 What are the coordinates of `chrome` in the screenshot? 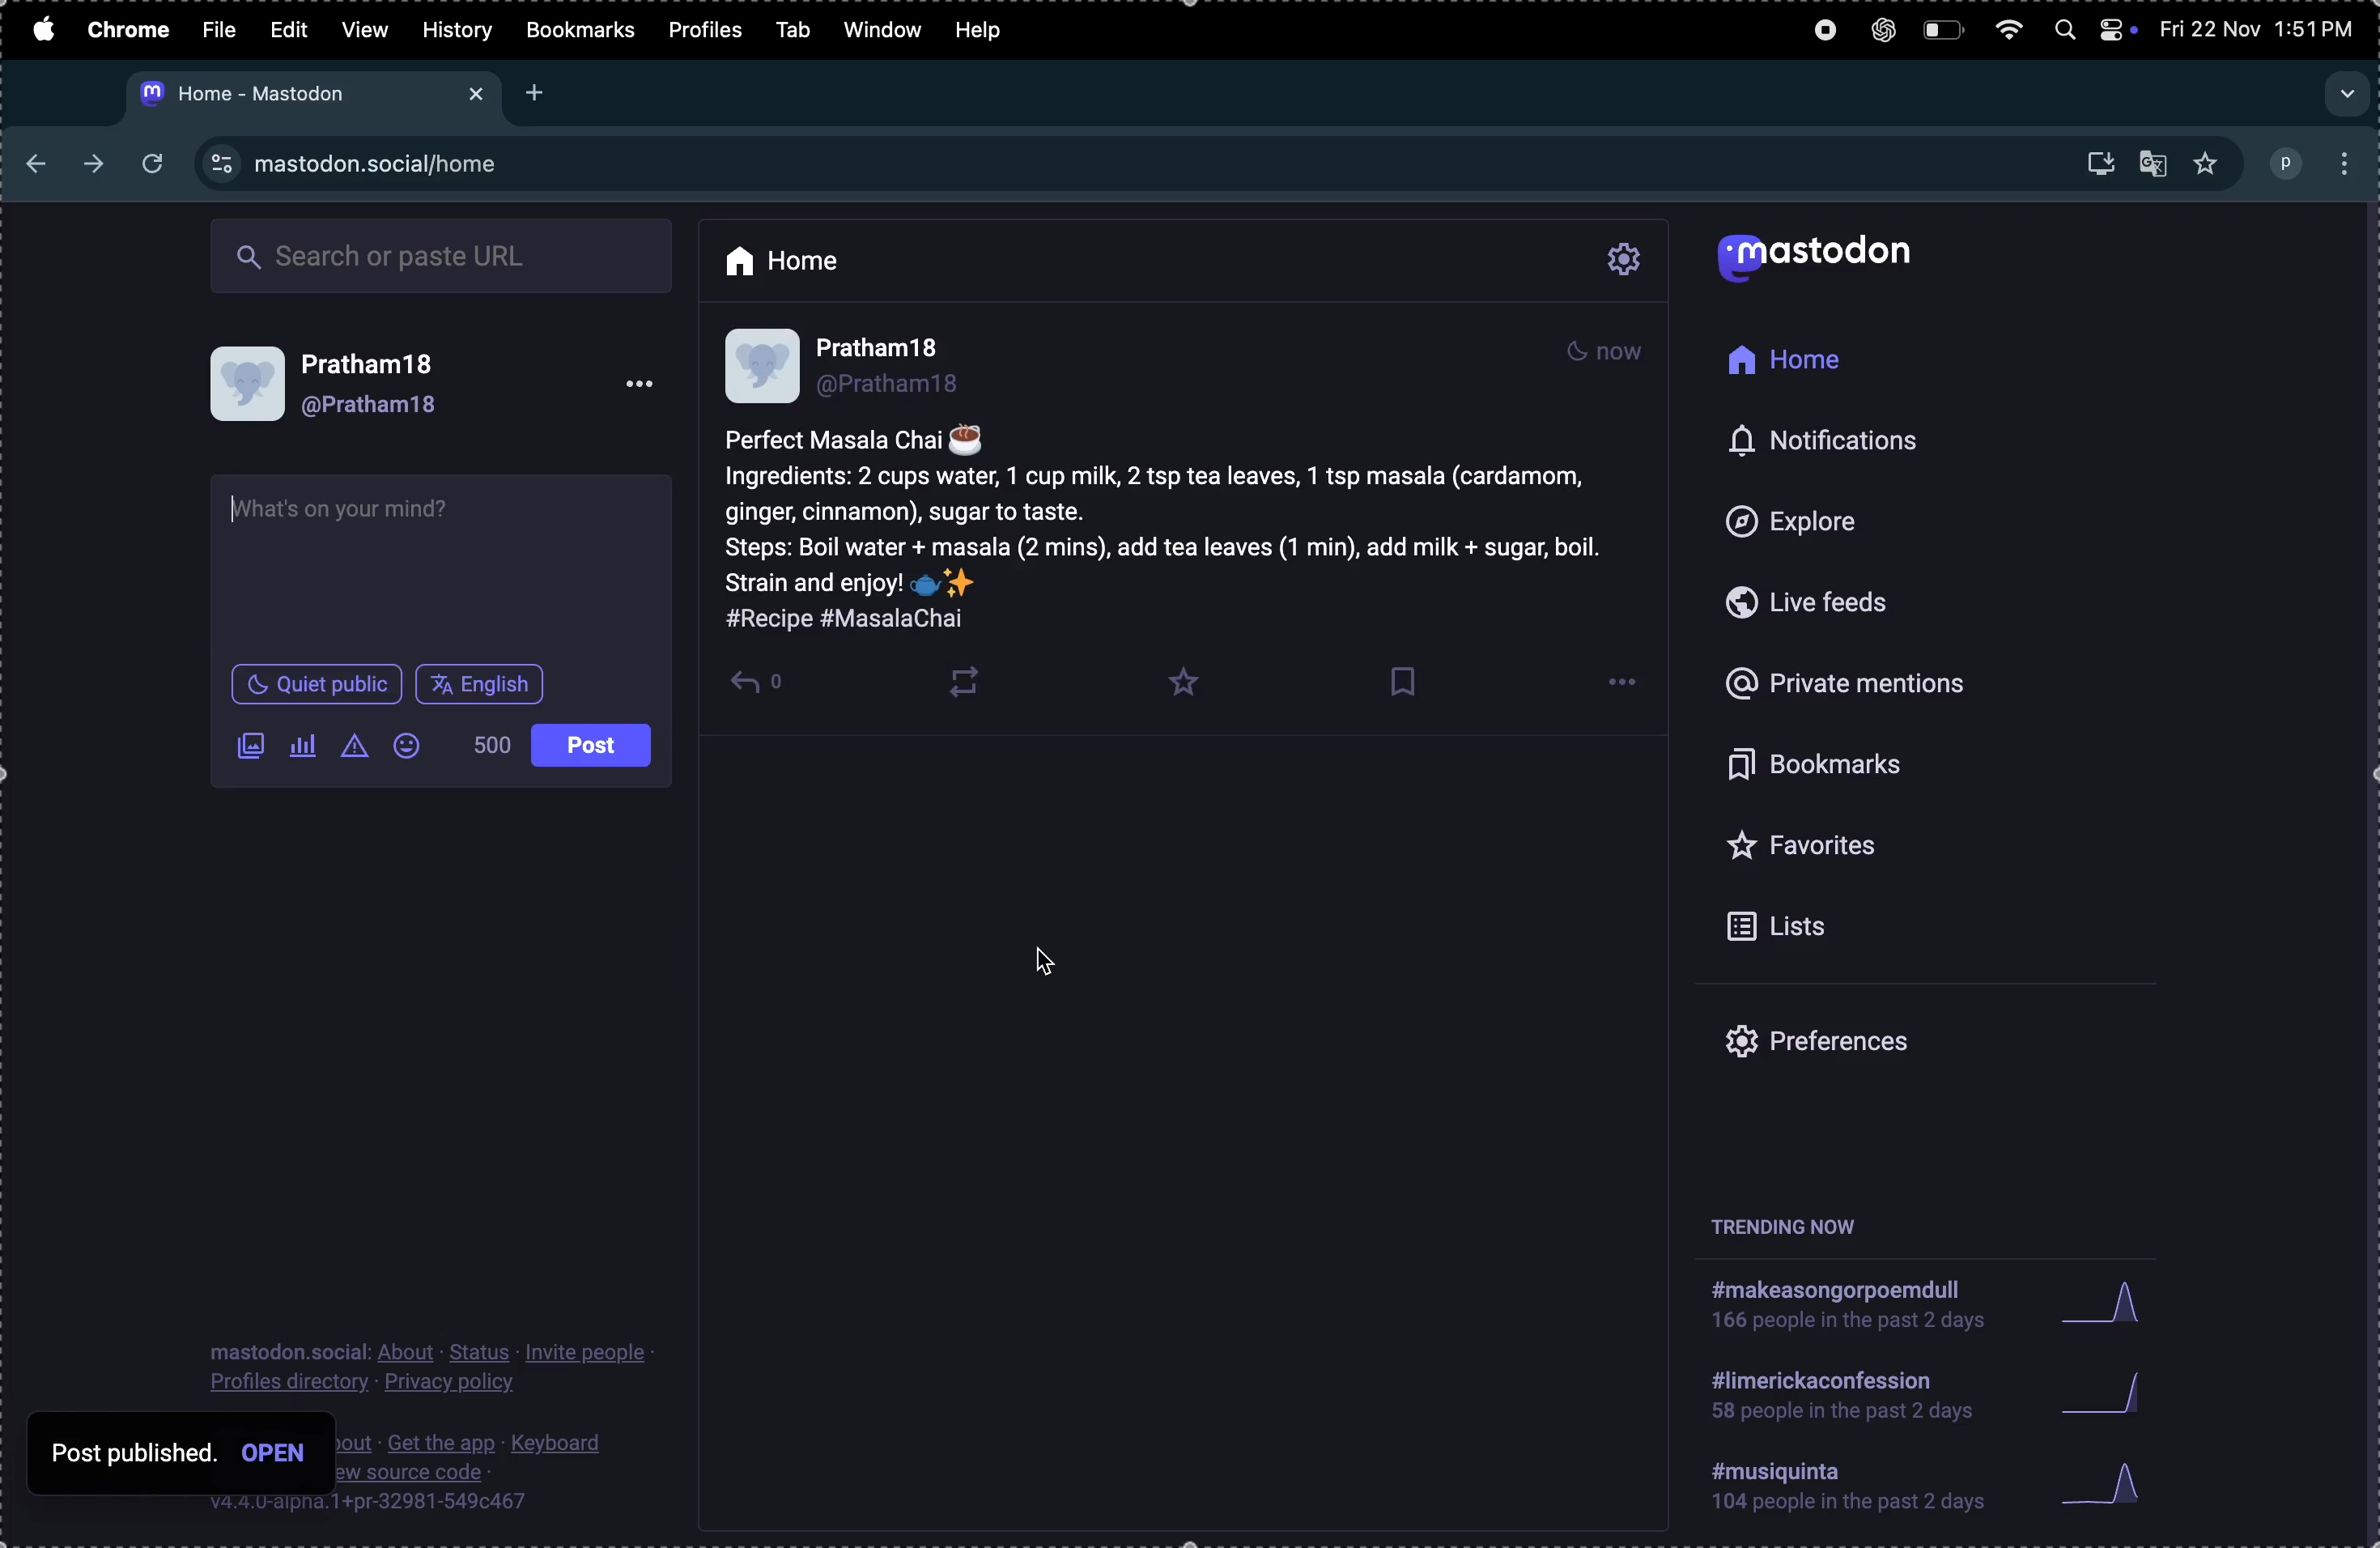 It's located at (125, 29).